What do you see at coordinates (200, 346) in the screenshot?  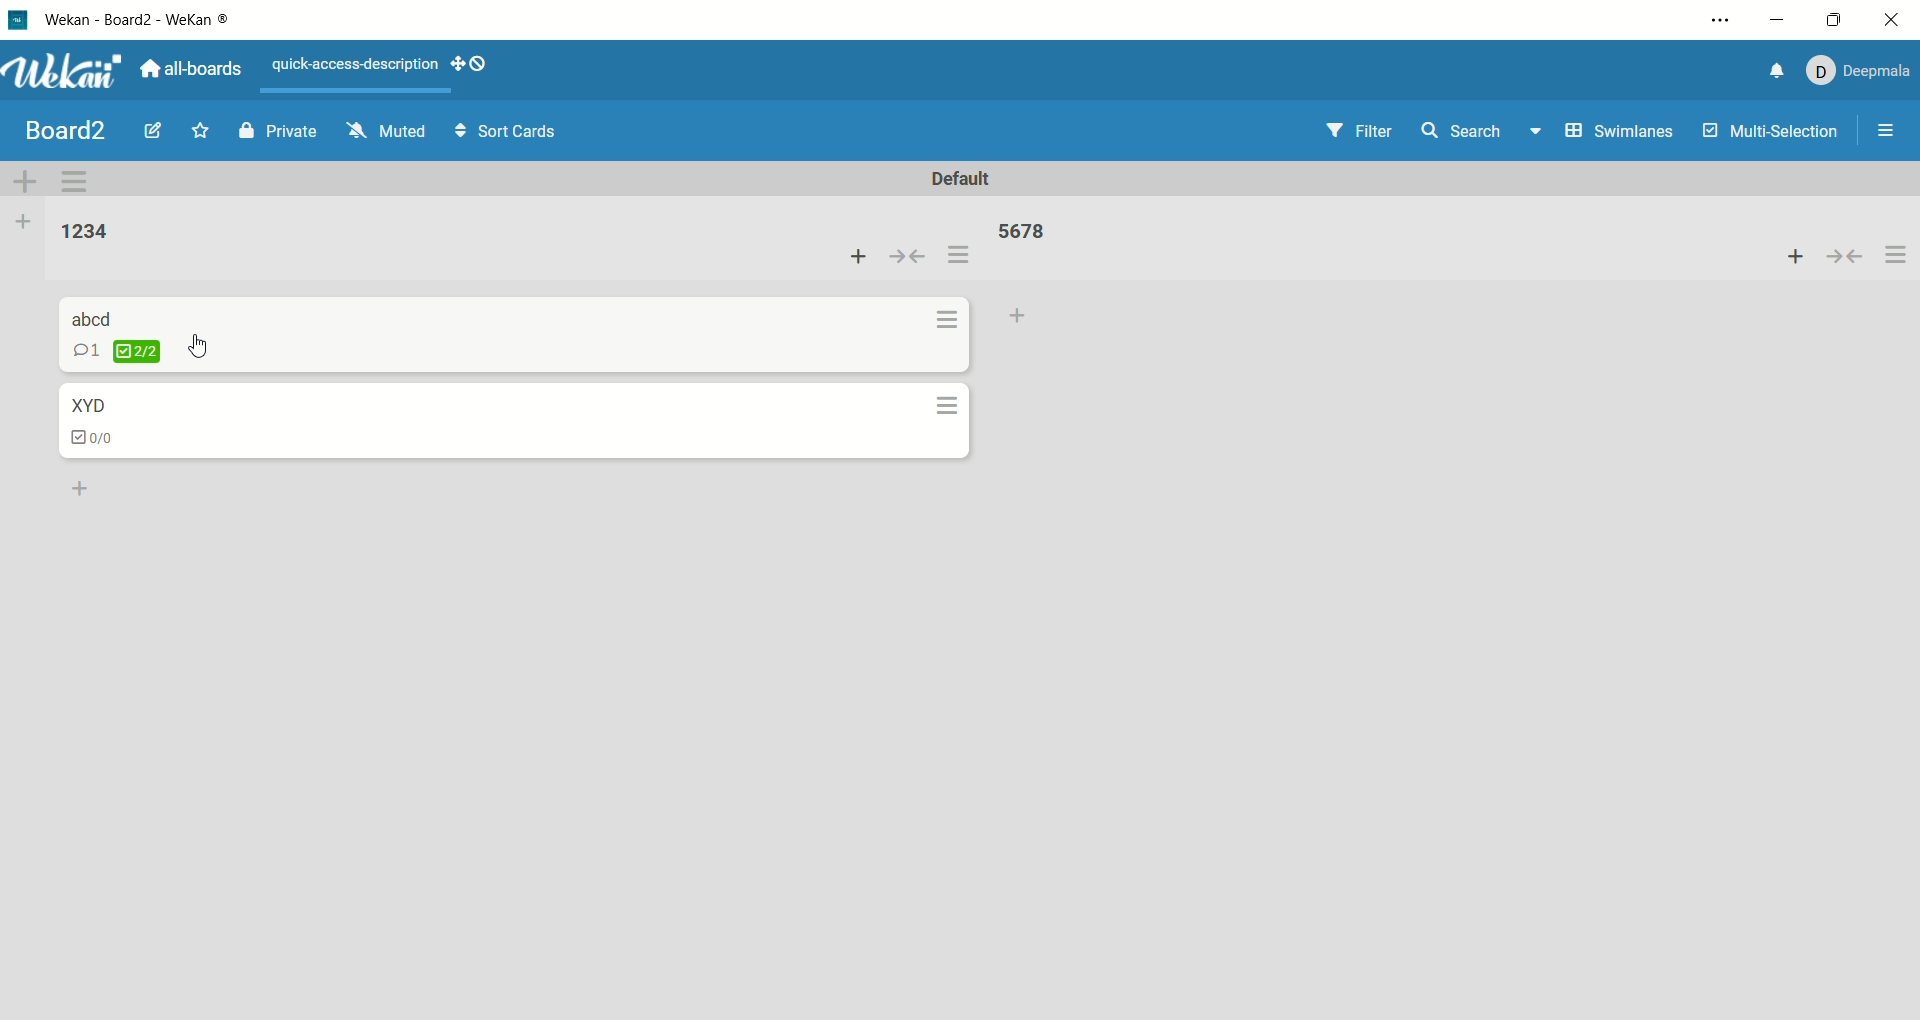 I see `cursor` at bounding box center [200, 346].